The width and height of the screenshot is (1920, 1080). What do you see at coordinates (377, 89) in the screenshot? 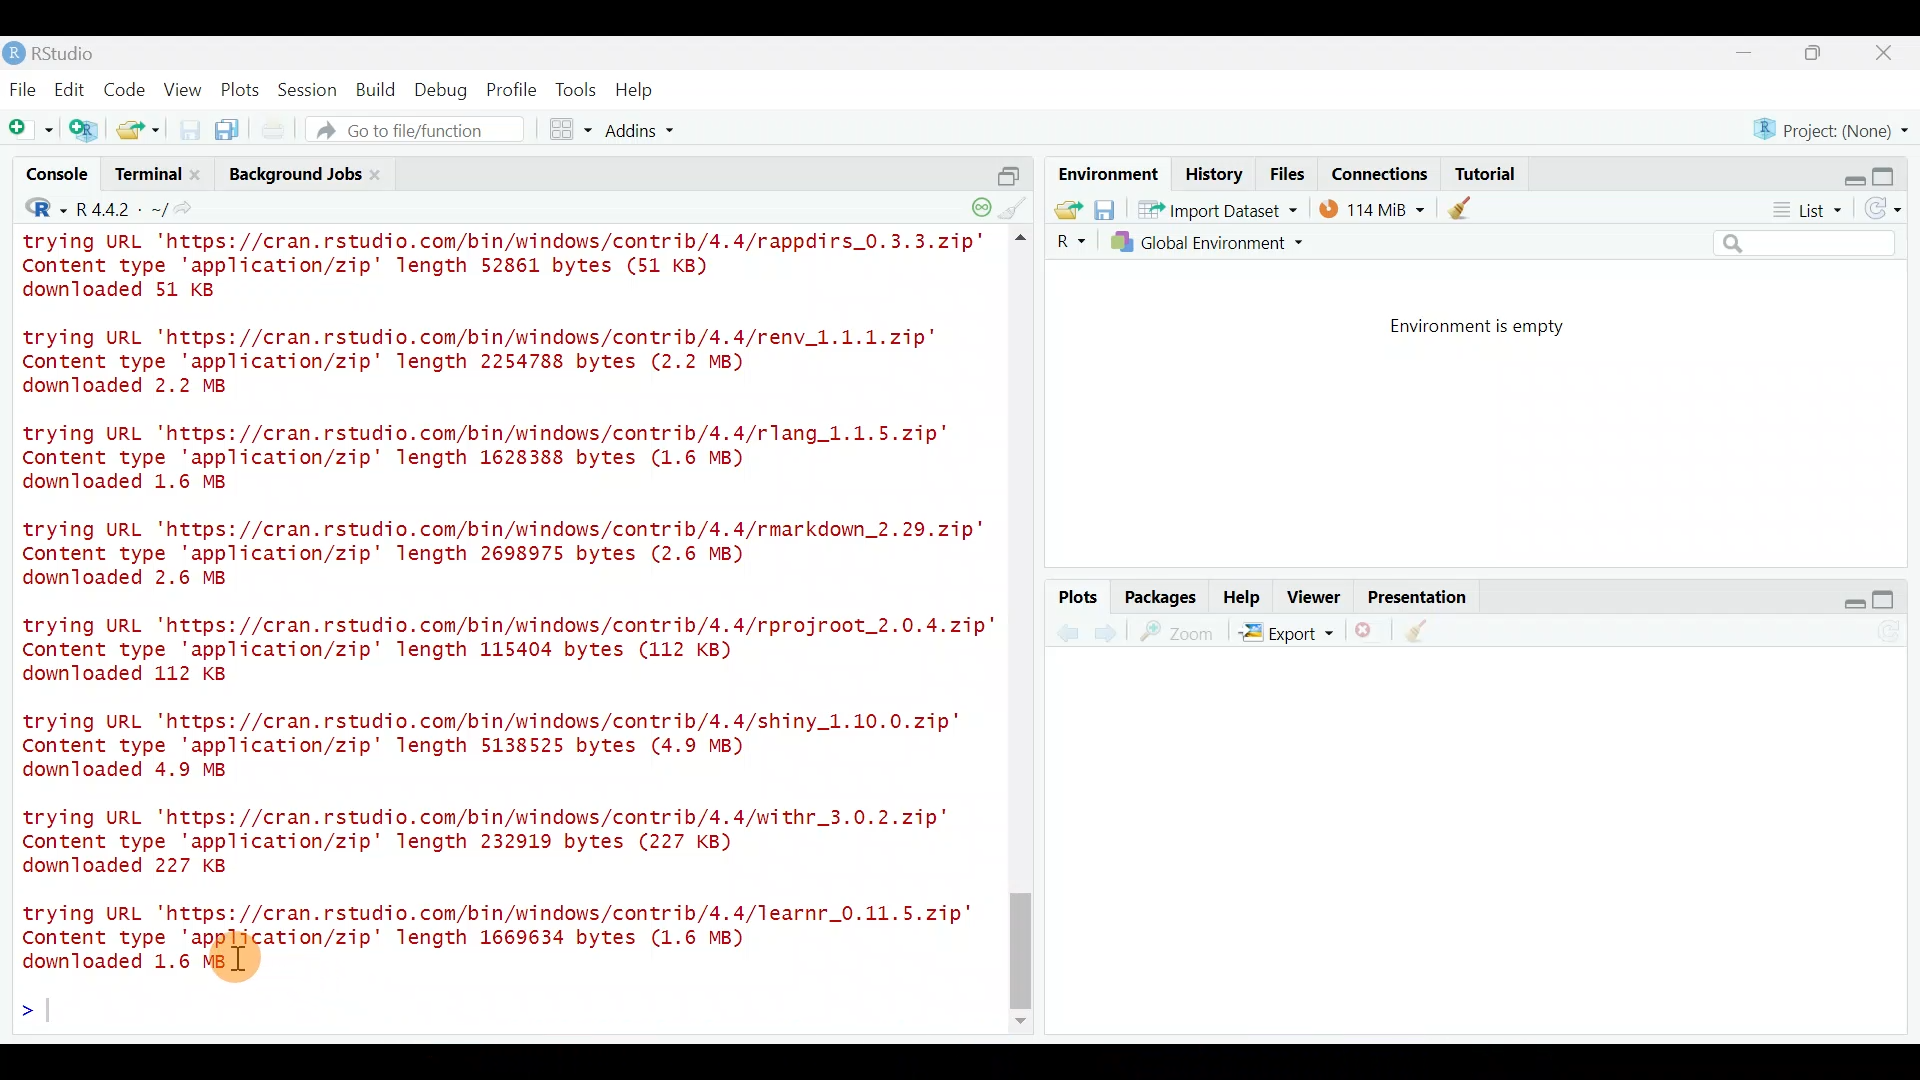
I see `Build` at bounding box center [377, 89].